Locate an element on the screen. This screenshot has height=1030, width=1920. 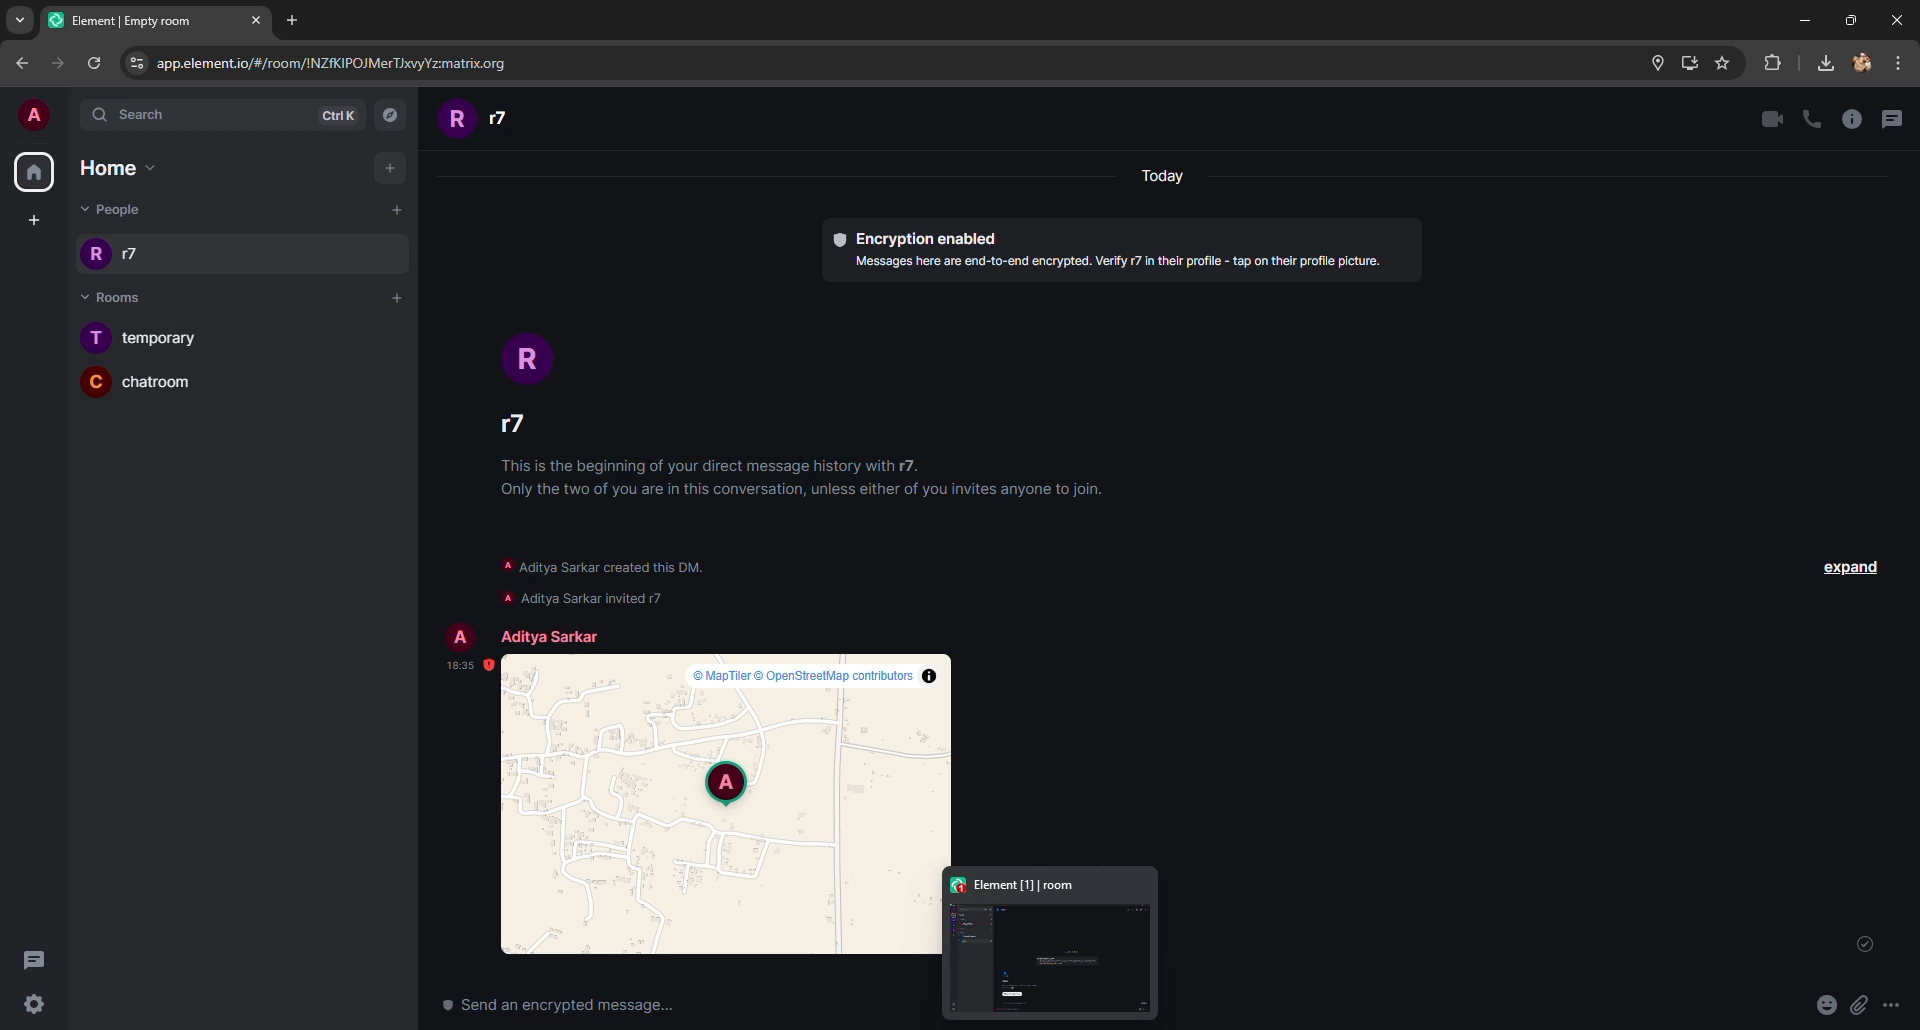
add new tab is located at coordinates (295, 24).